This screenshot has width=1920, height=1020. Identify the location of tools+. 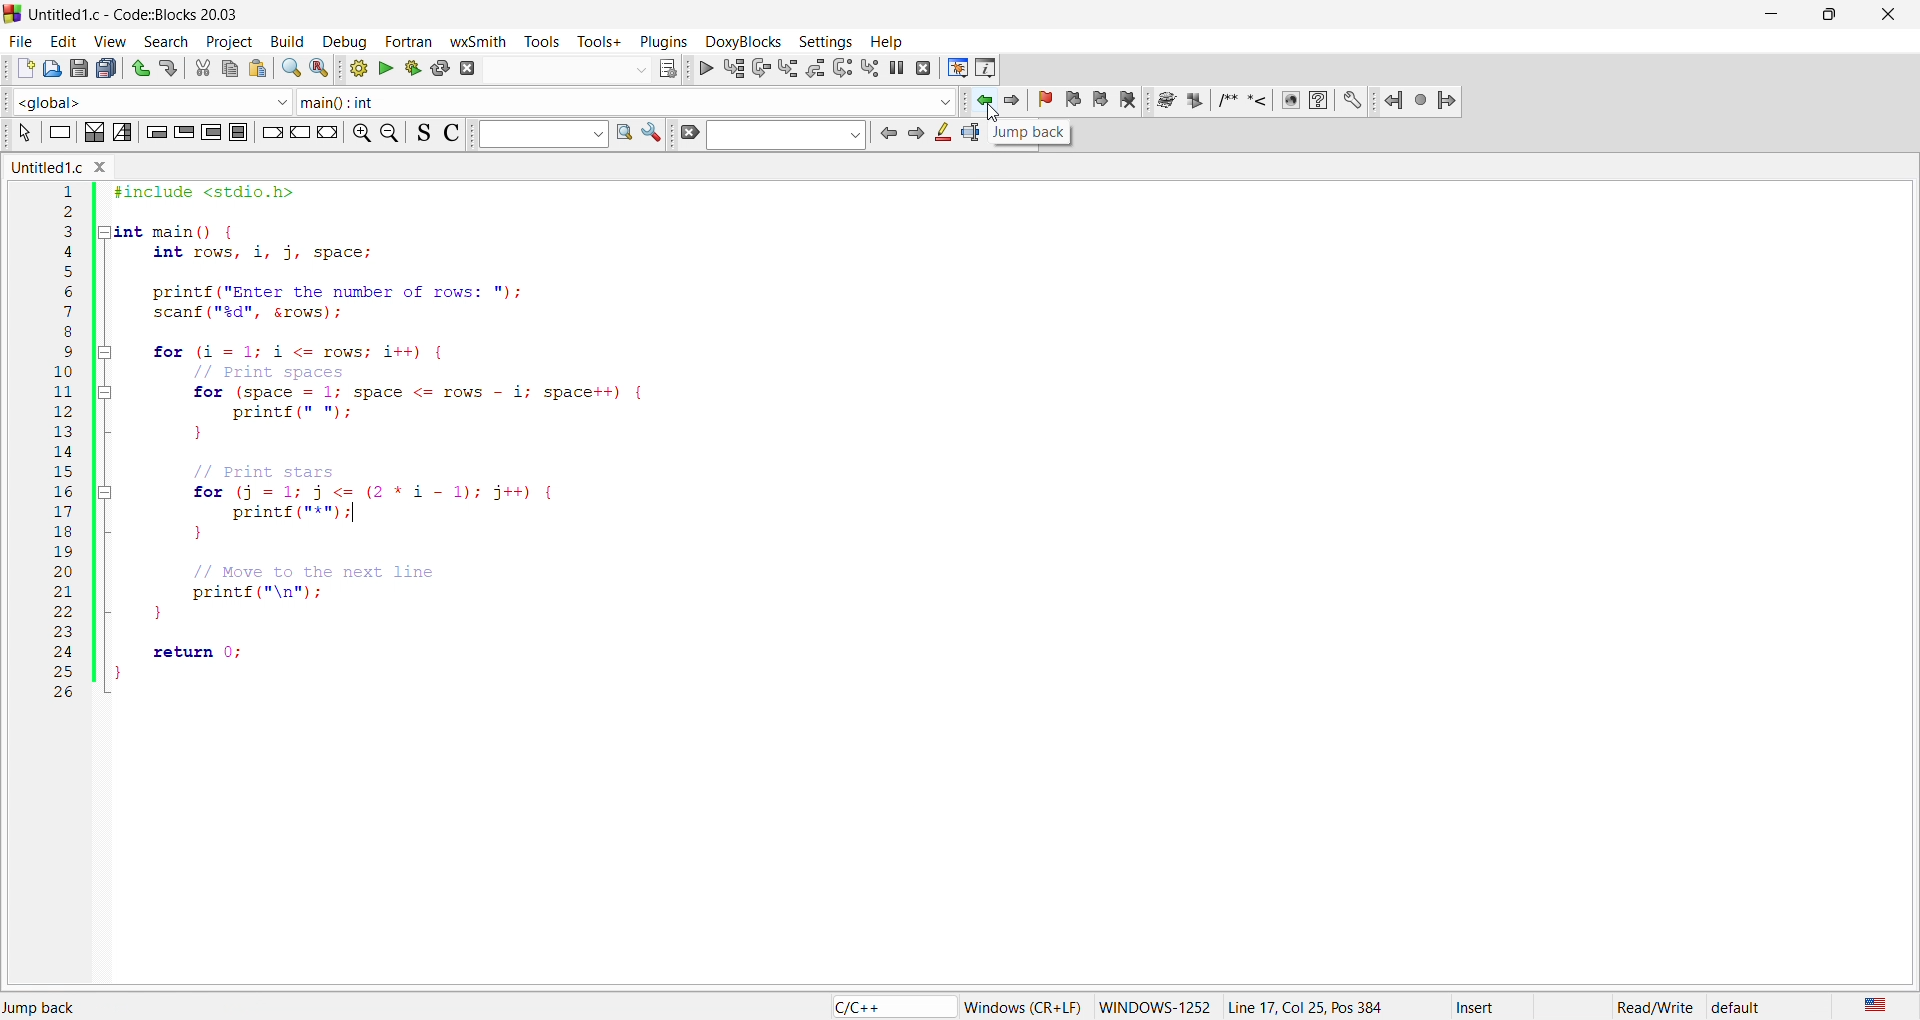
(596, 38).